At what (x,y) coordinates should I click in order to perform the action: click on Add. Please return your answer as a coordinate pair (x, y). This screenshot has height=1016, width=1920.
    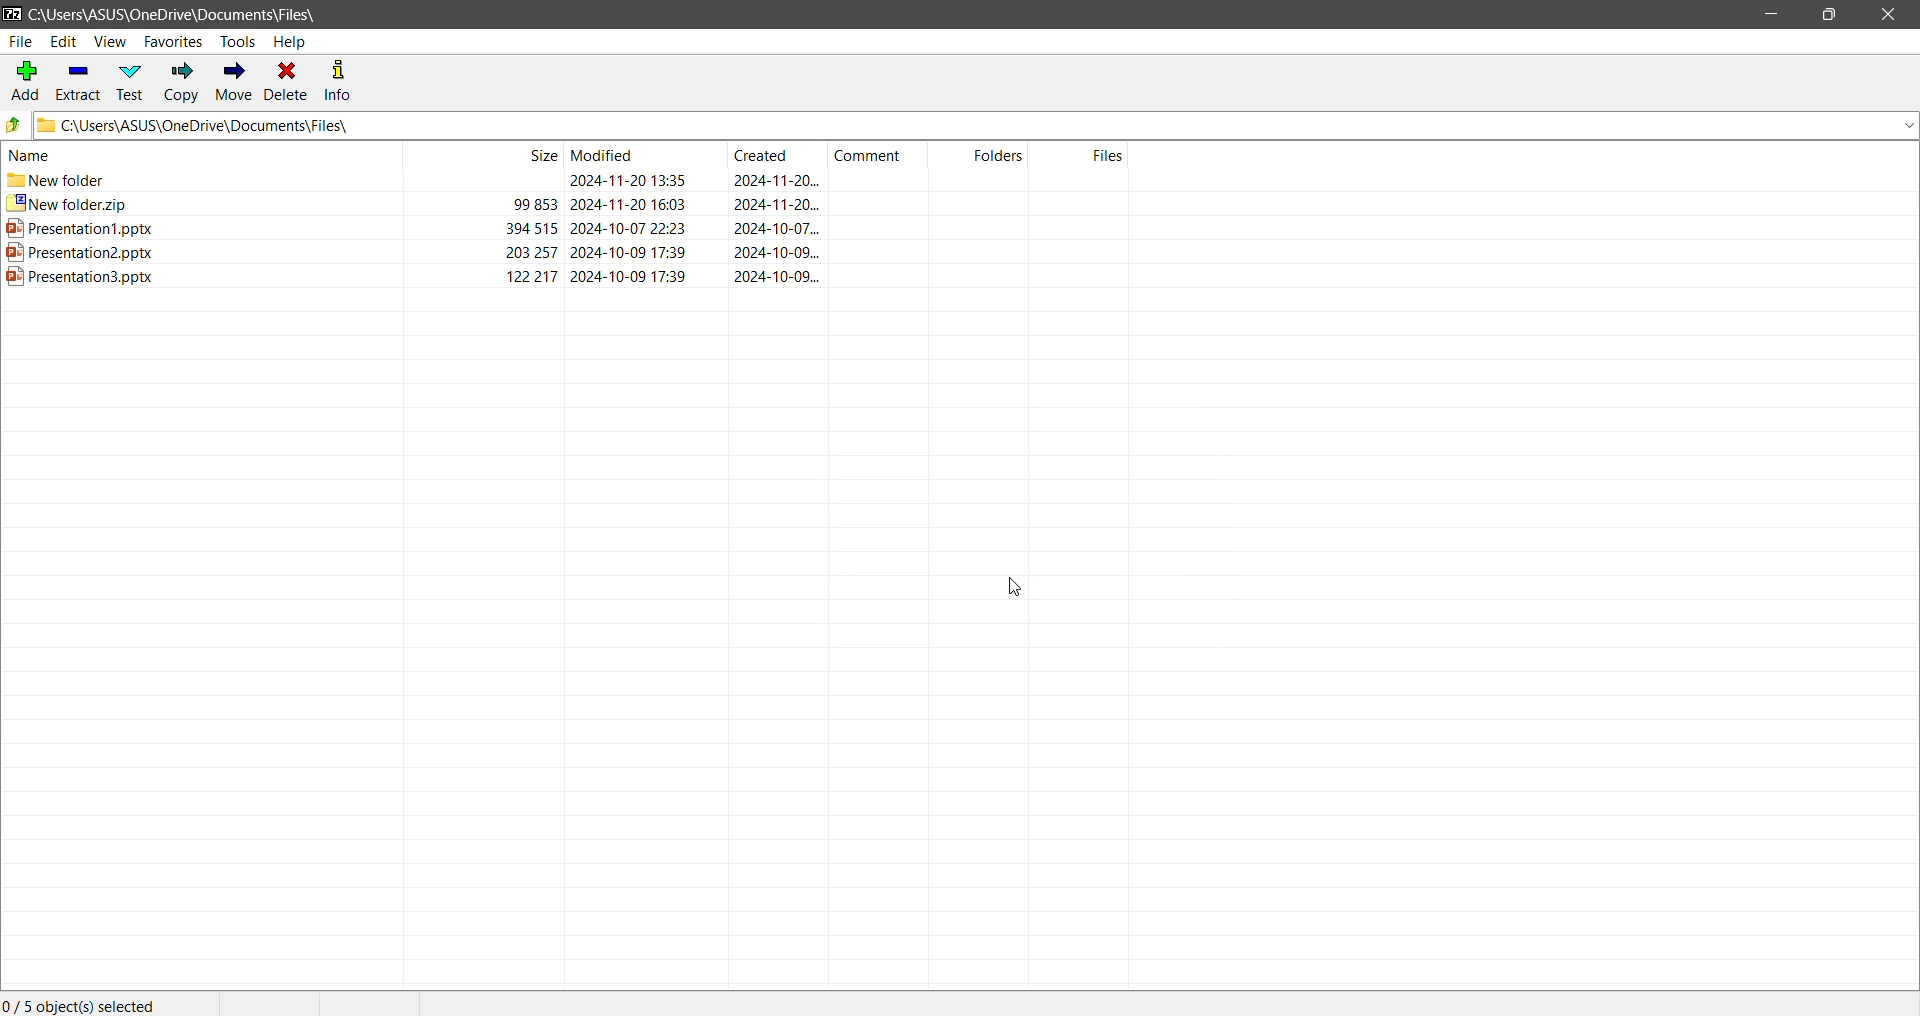
    Looking at the image, I should click on (25, 78).